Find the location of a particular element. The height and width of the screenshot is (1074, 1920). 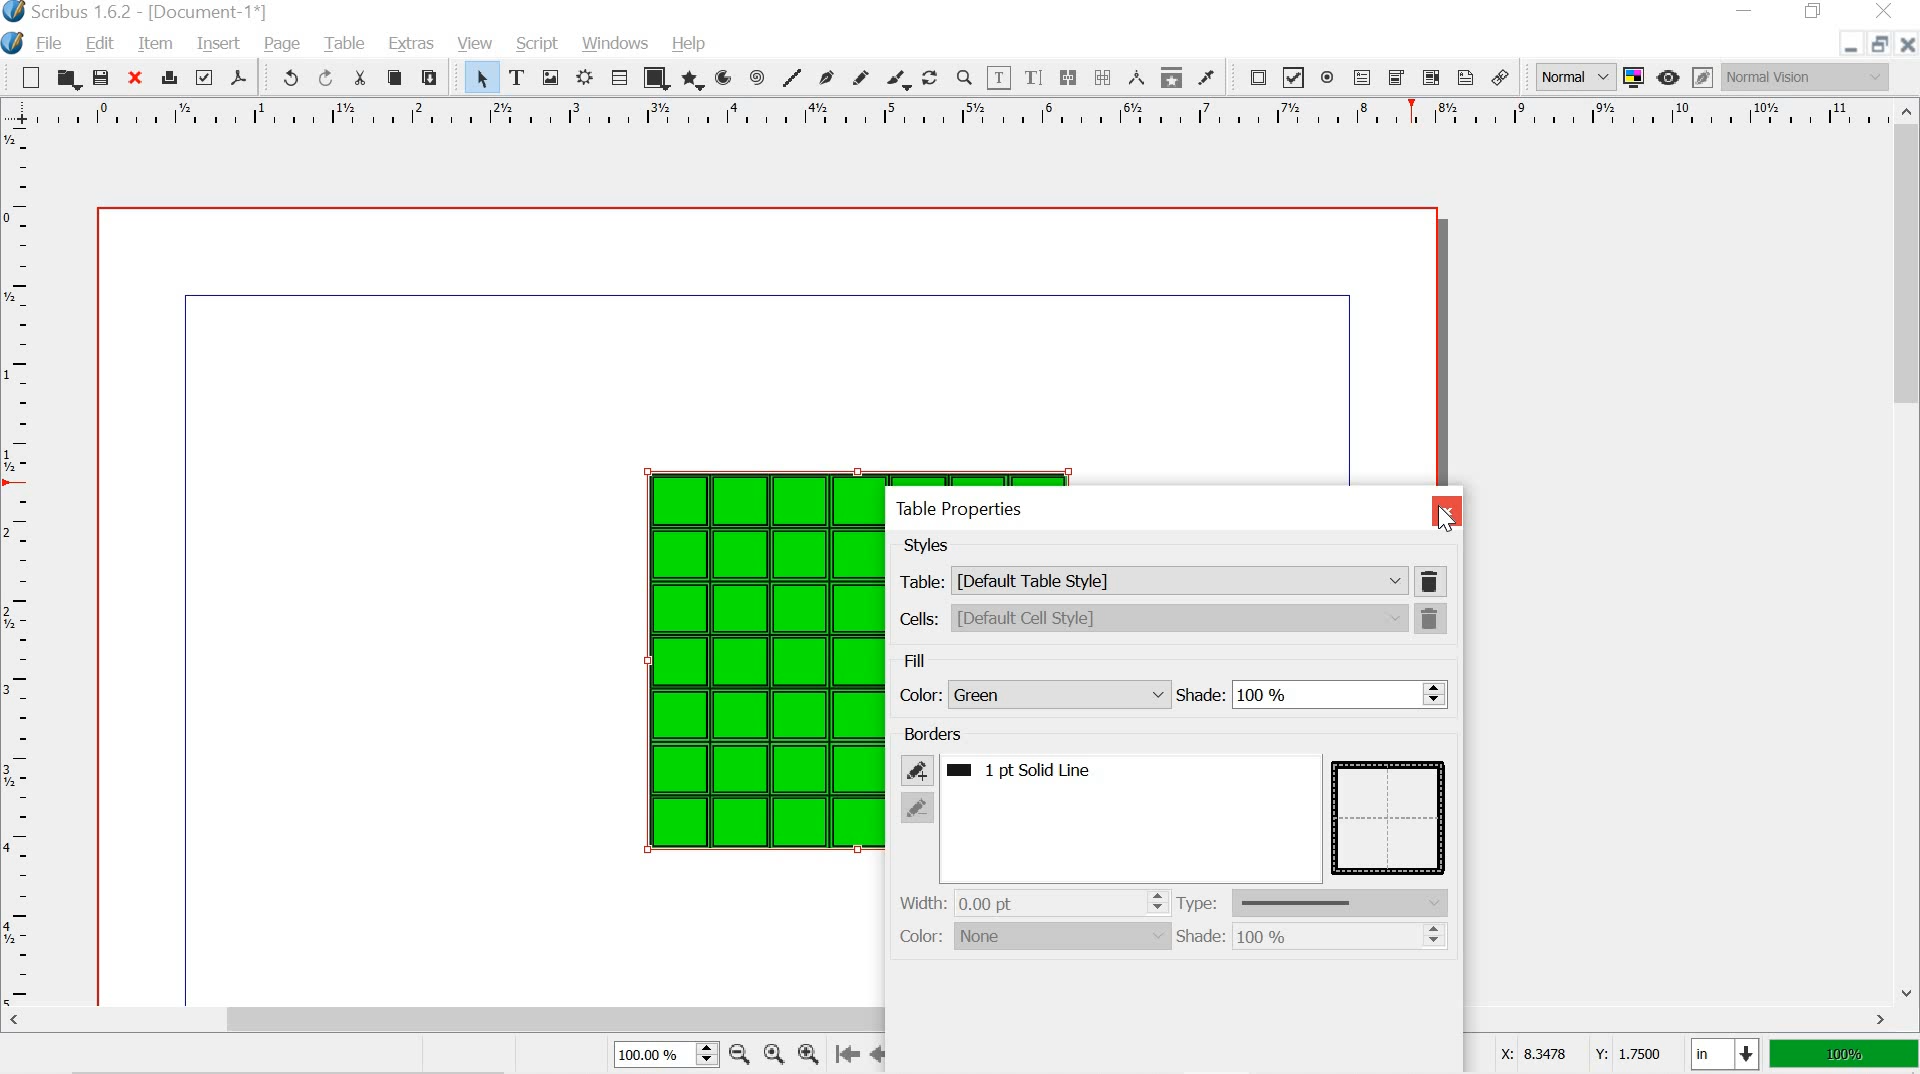

minimize is located at coordinates (1842, 47).